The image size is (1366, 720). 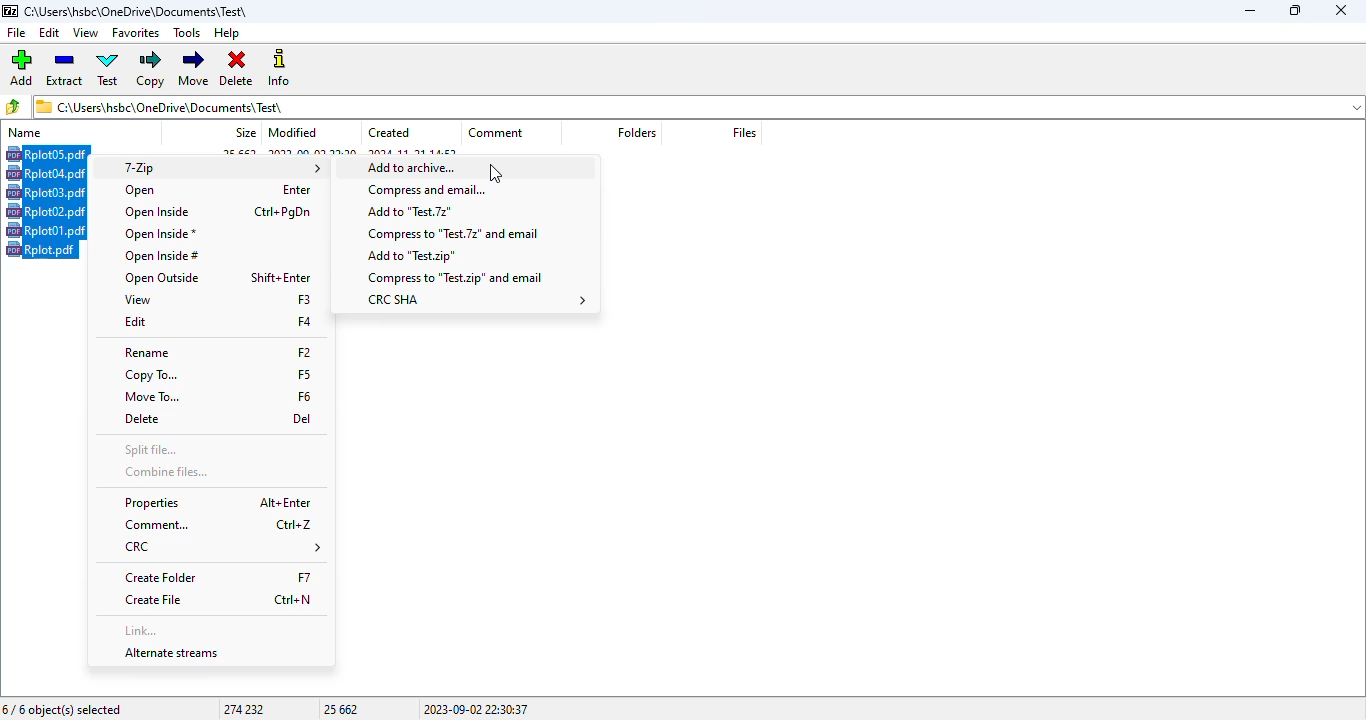 I want to click on split file, so click(x=150, y=451).